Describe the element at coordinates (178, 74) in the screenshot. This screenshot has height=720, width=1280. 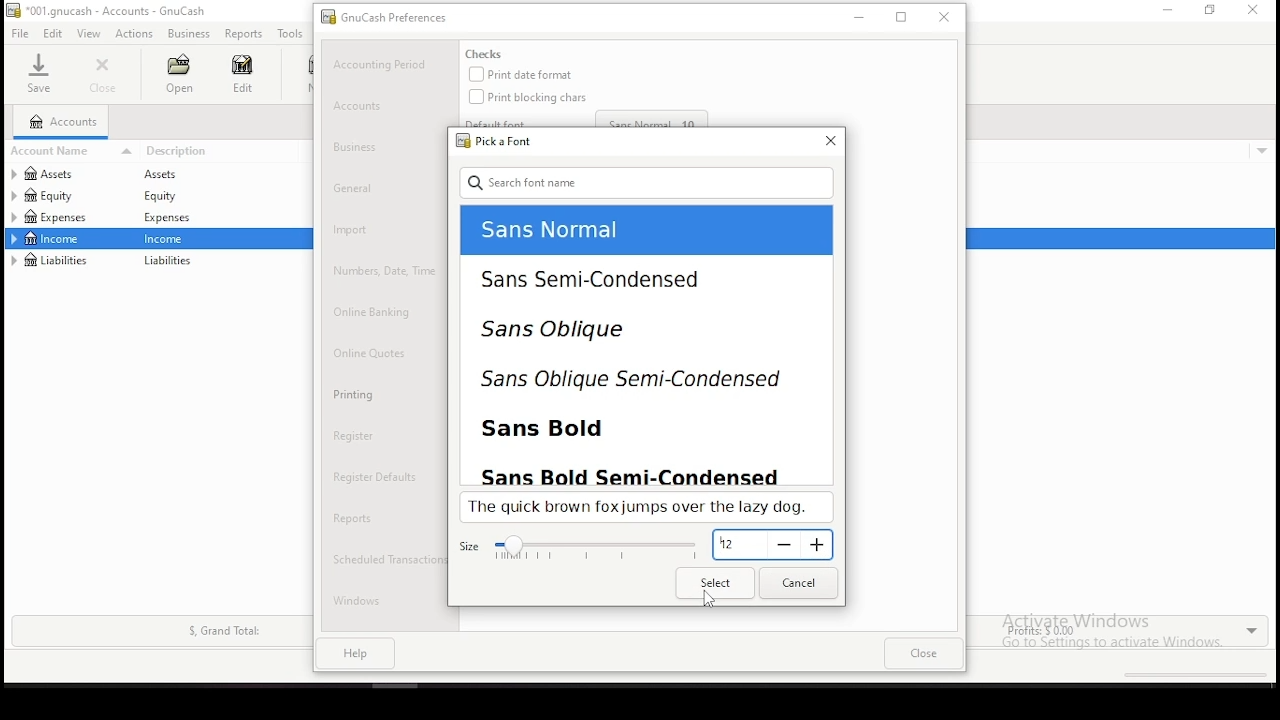
I see `open` at that location.